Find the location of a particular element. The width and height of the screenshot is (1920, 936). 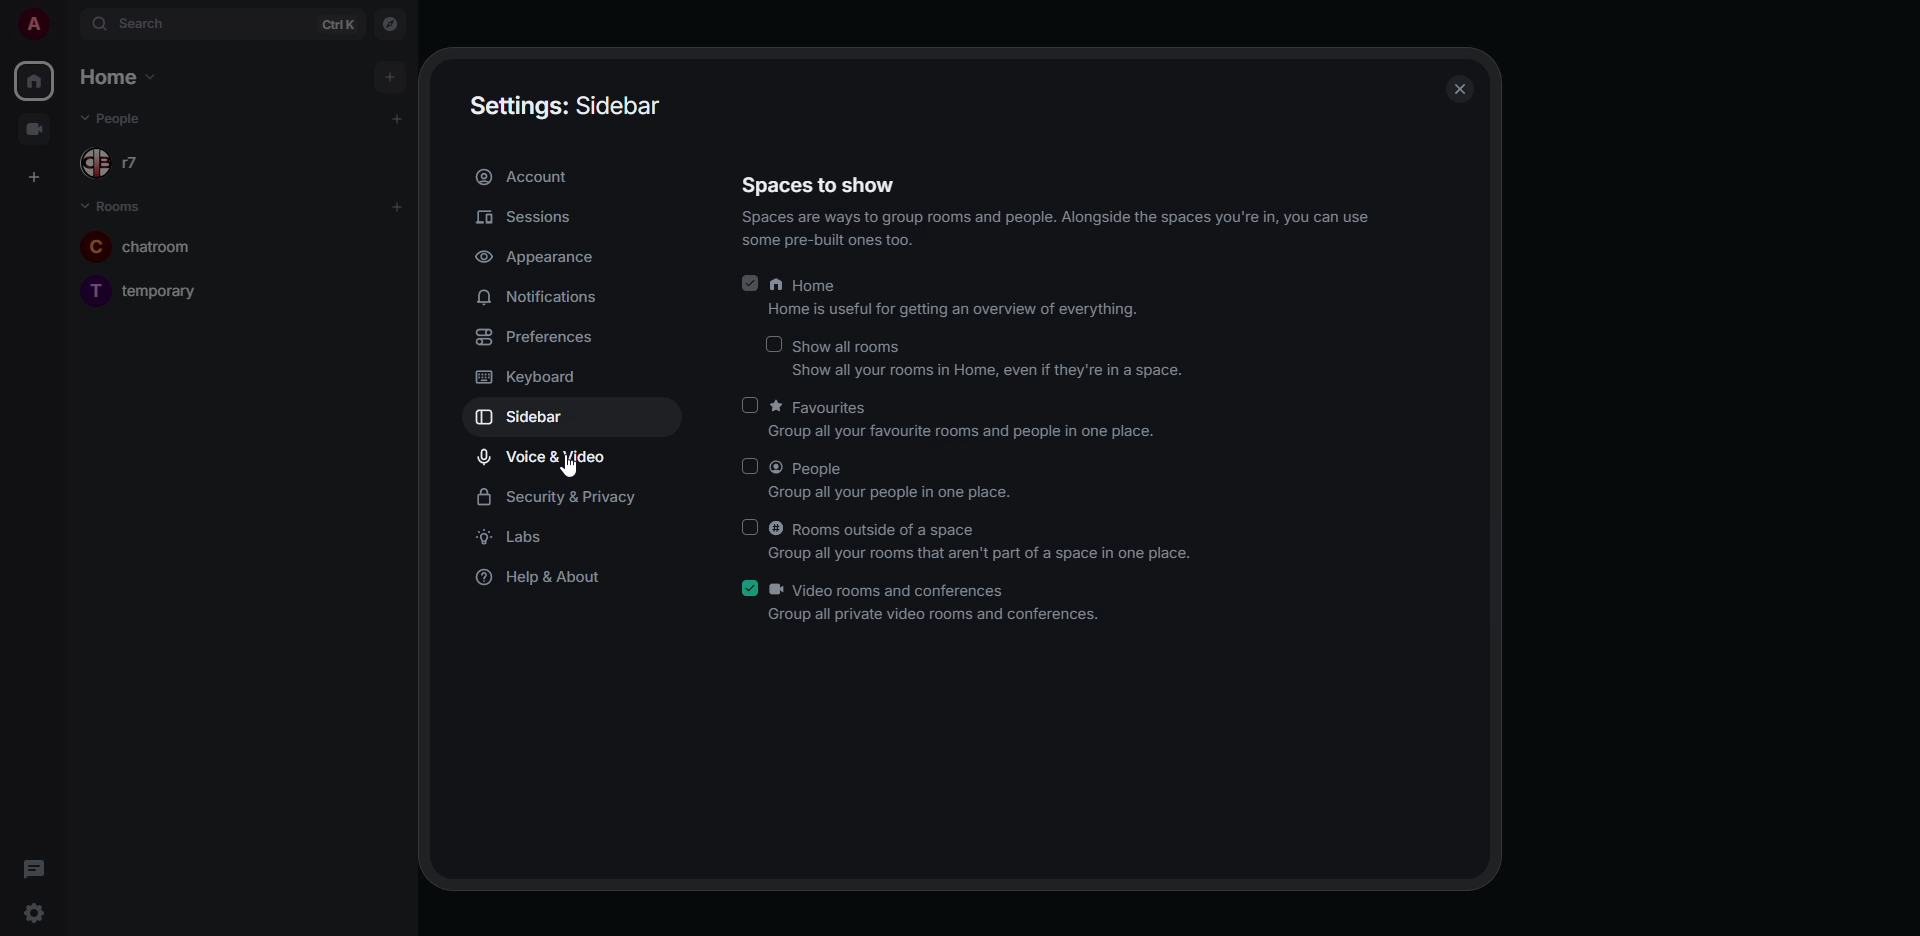

profile is located at coordinates (36, 24).